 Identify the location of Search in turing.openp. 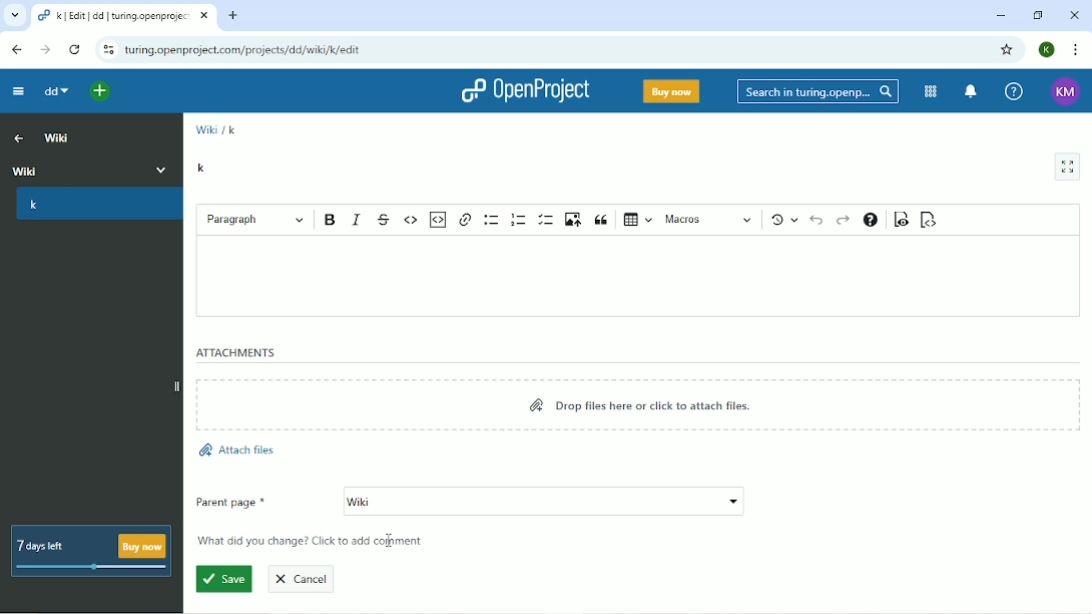
(816, 92).